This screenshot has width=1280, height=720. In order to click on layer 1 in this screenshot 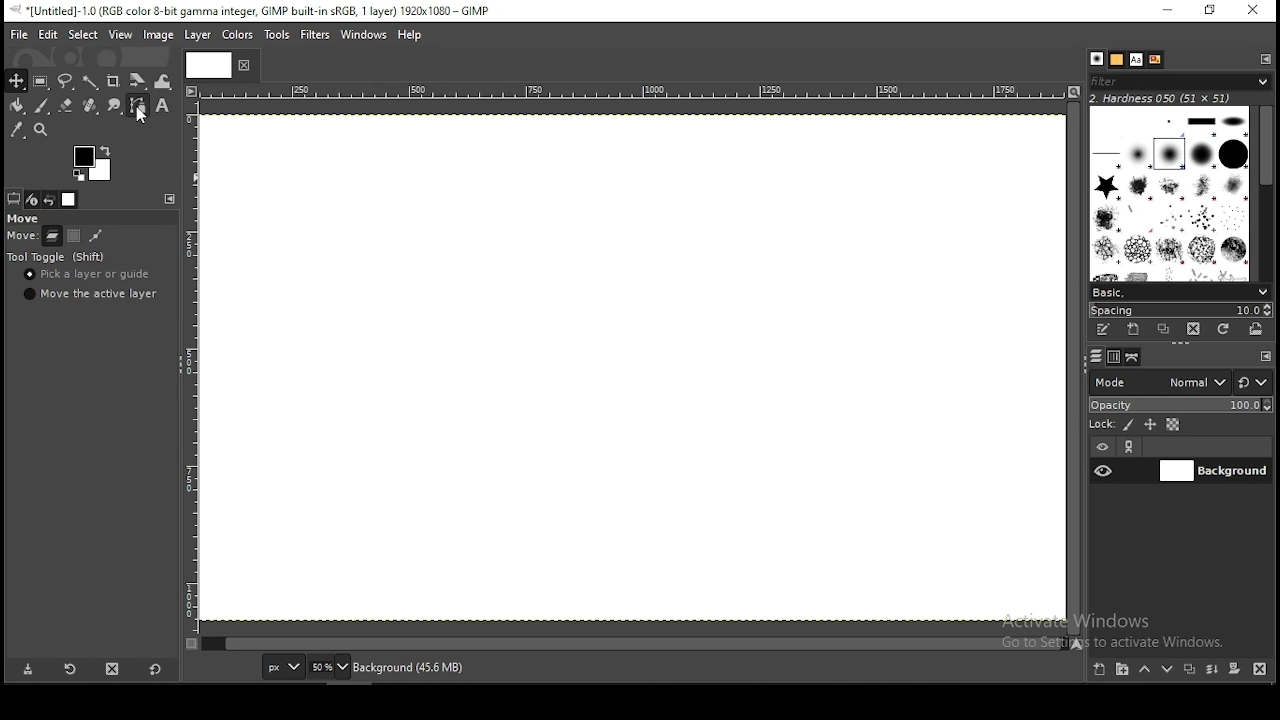, I will do `click(1213, 471)`.